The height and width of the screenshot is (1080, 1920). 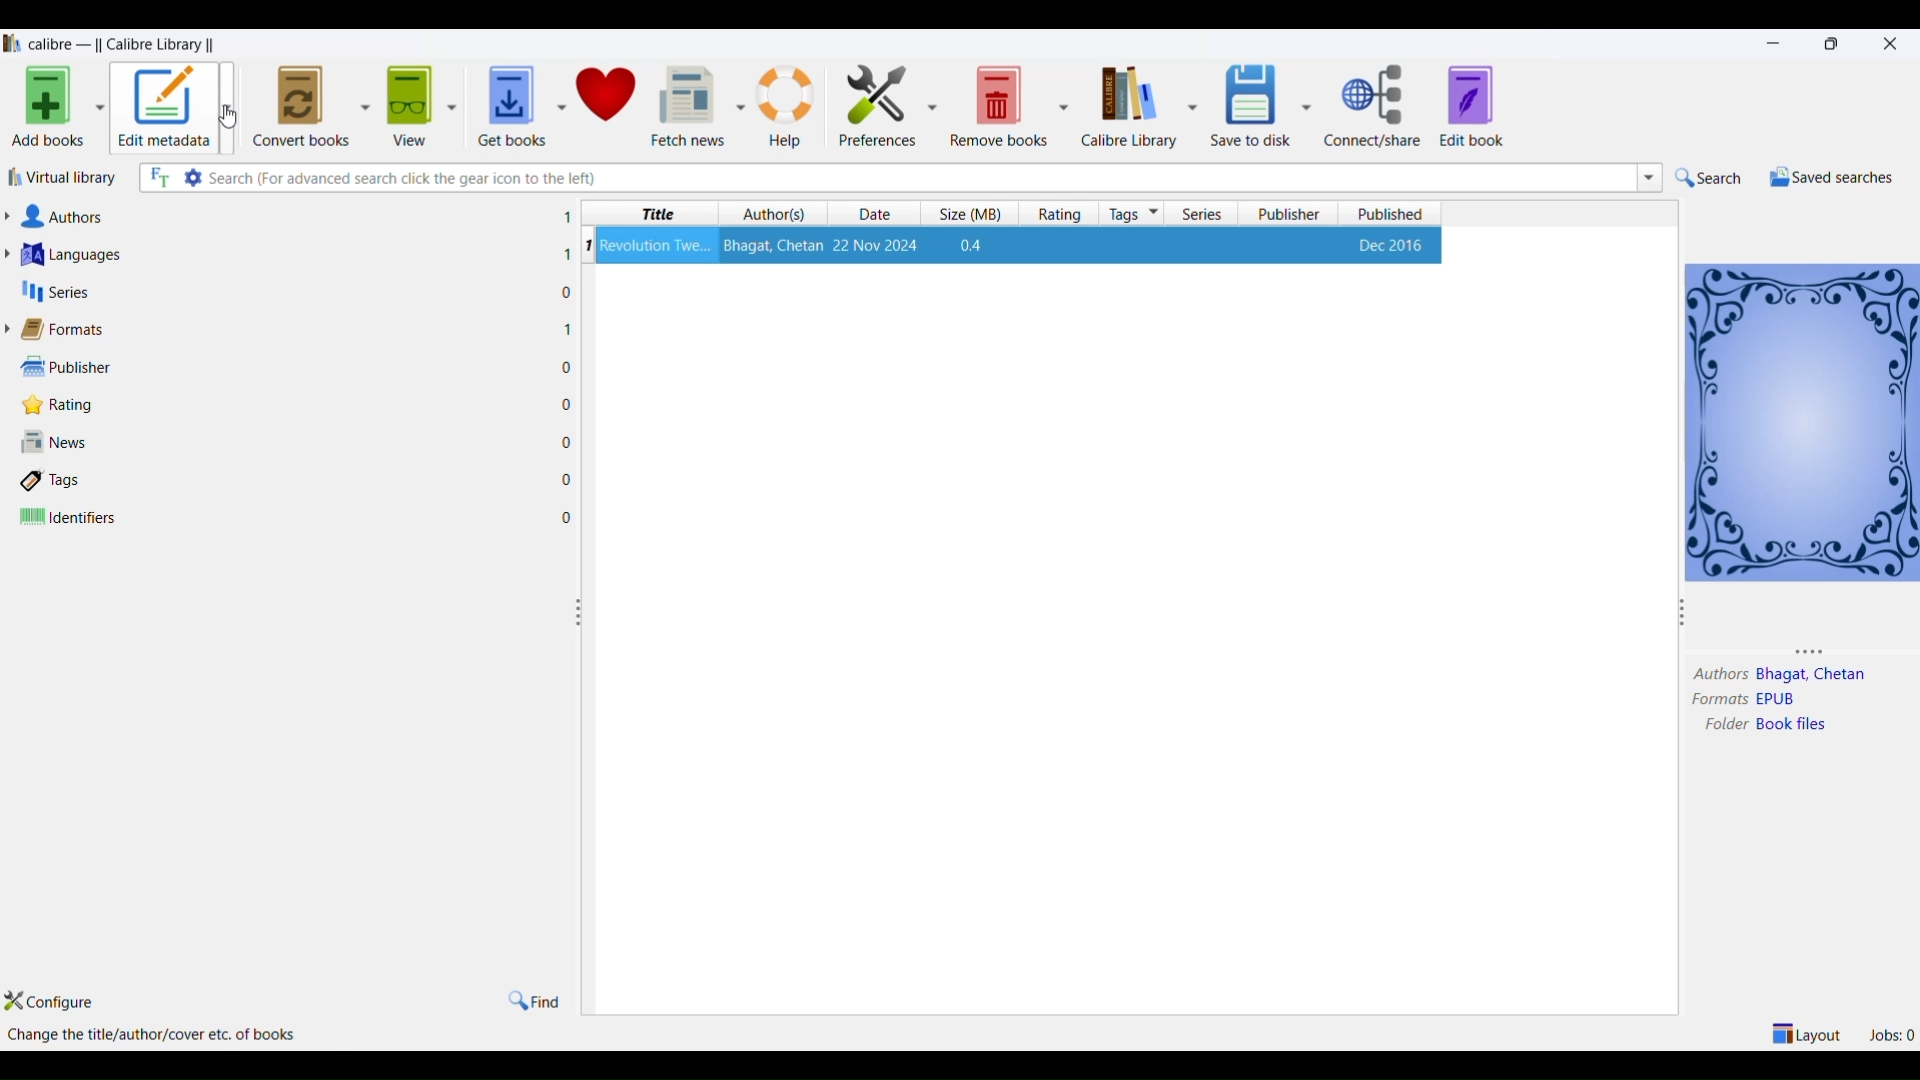 I want to click on folder name, so click(x=1796, y=725).